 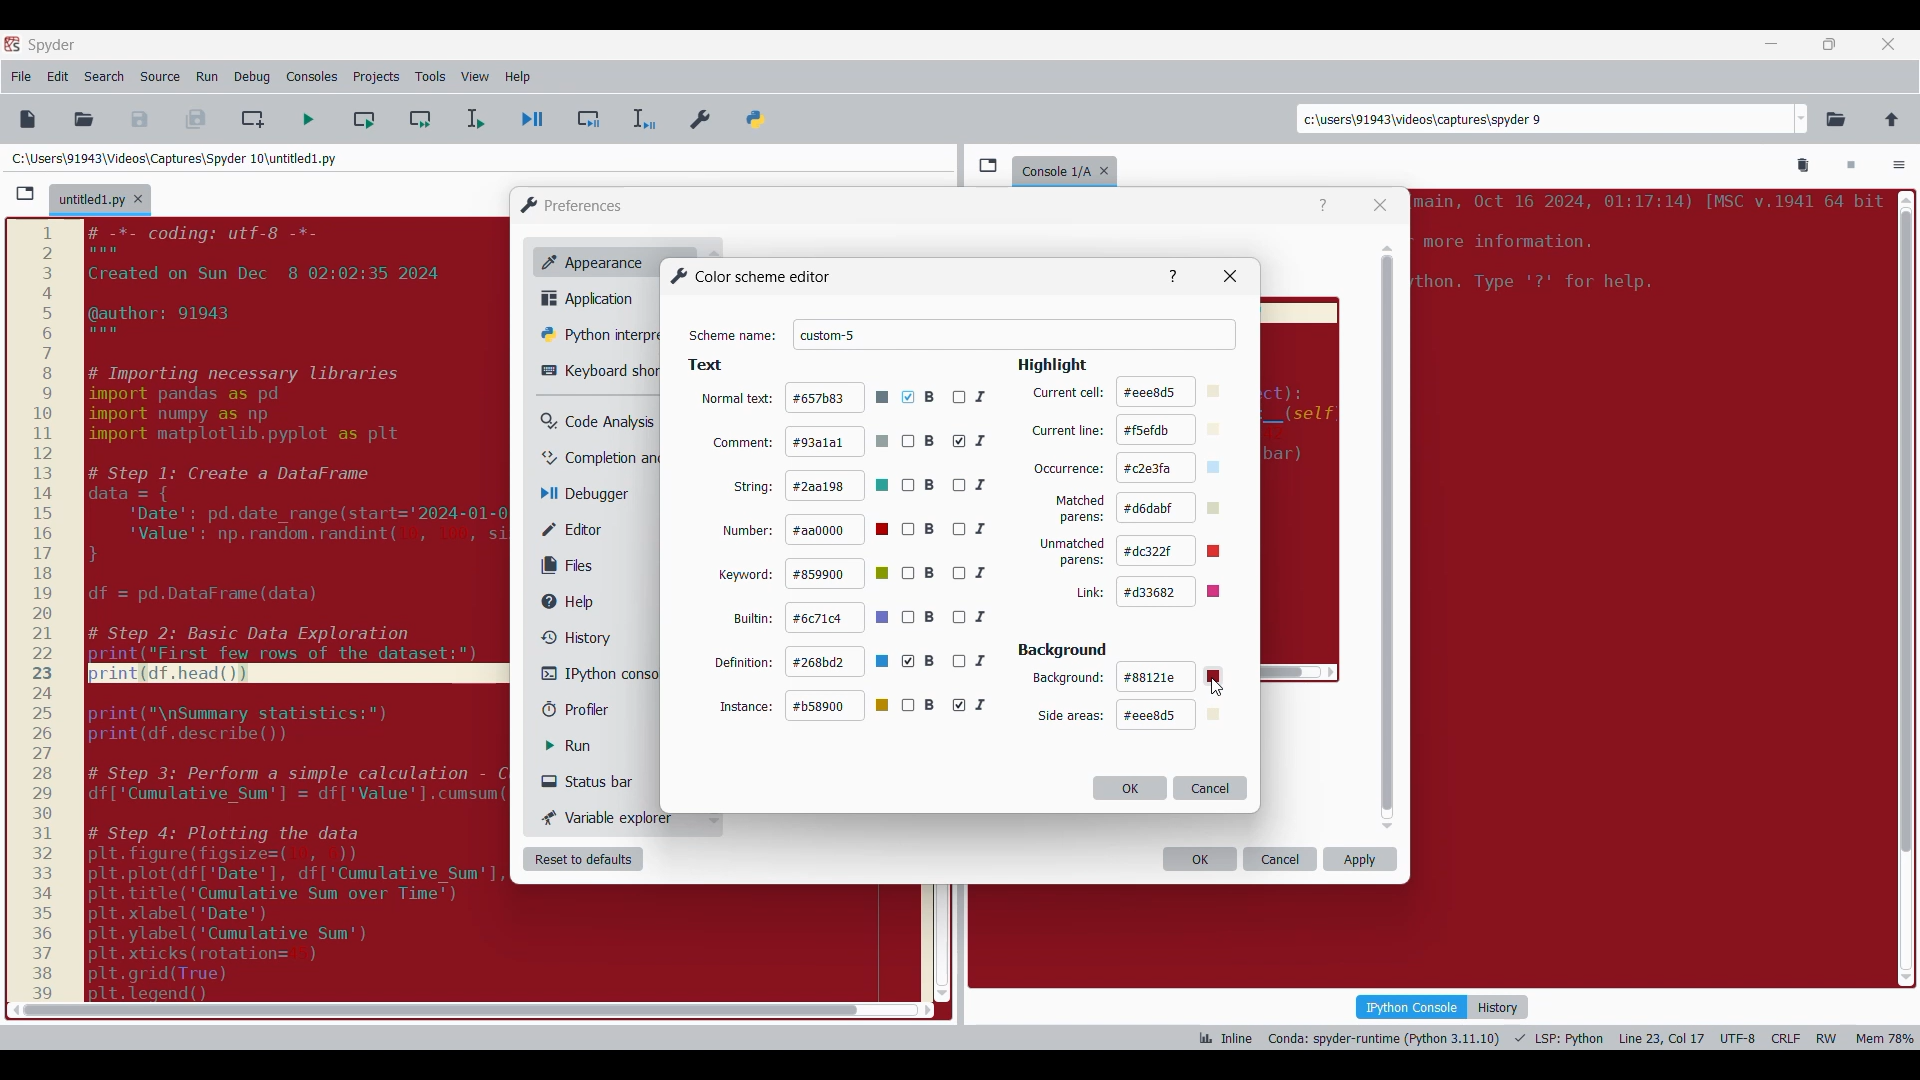 I want to click on I, so click(x=973, y=705).